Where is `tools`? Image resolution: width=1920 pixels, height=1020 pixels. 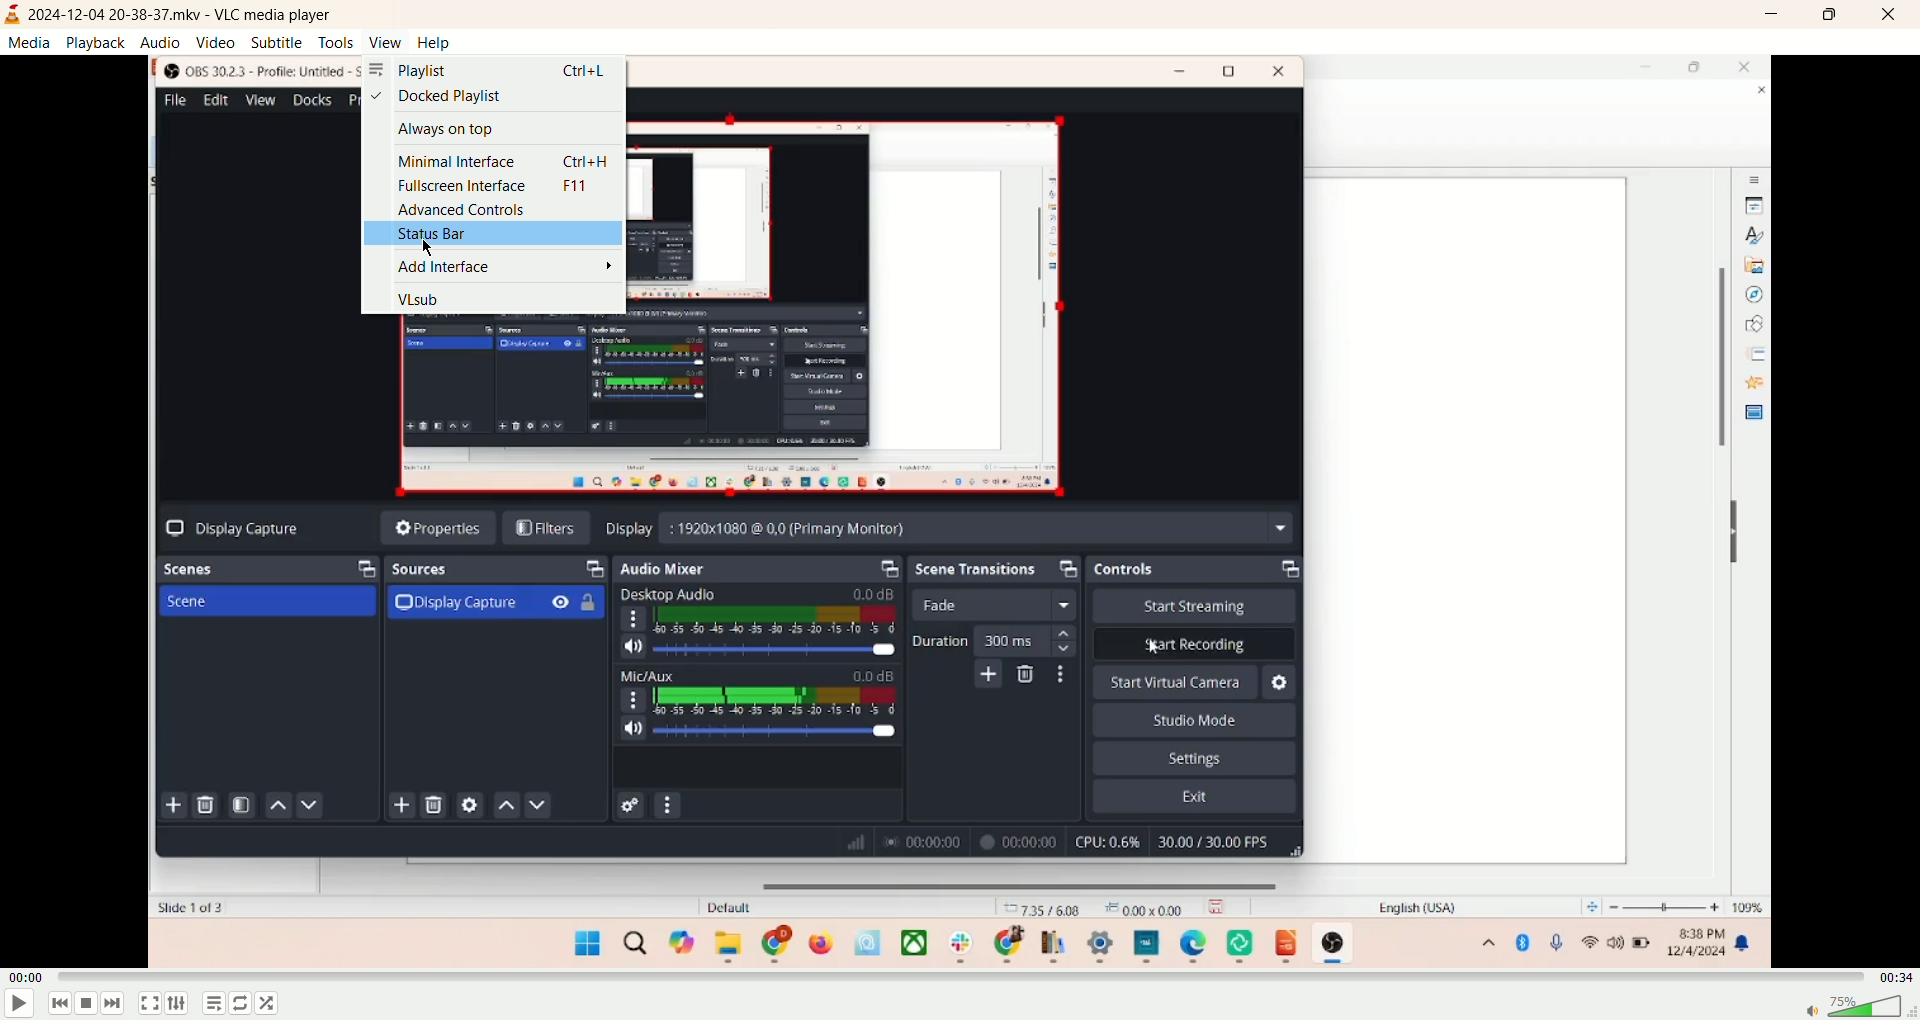 tools is located at coordinates (335, 42).